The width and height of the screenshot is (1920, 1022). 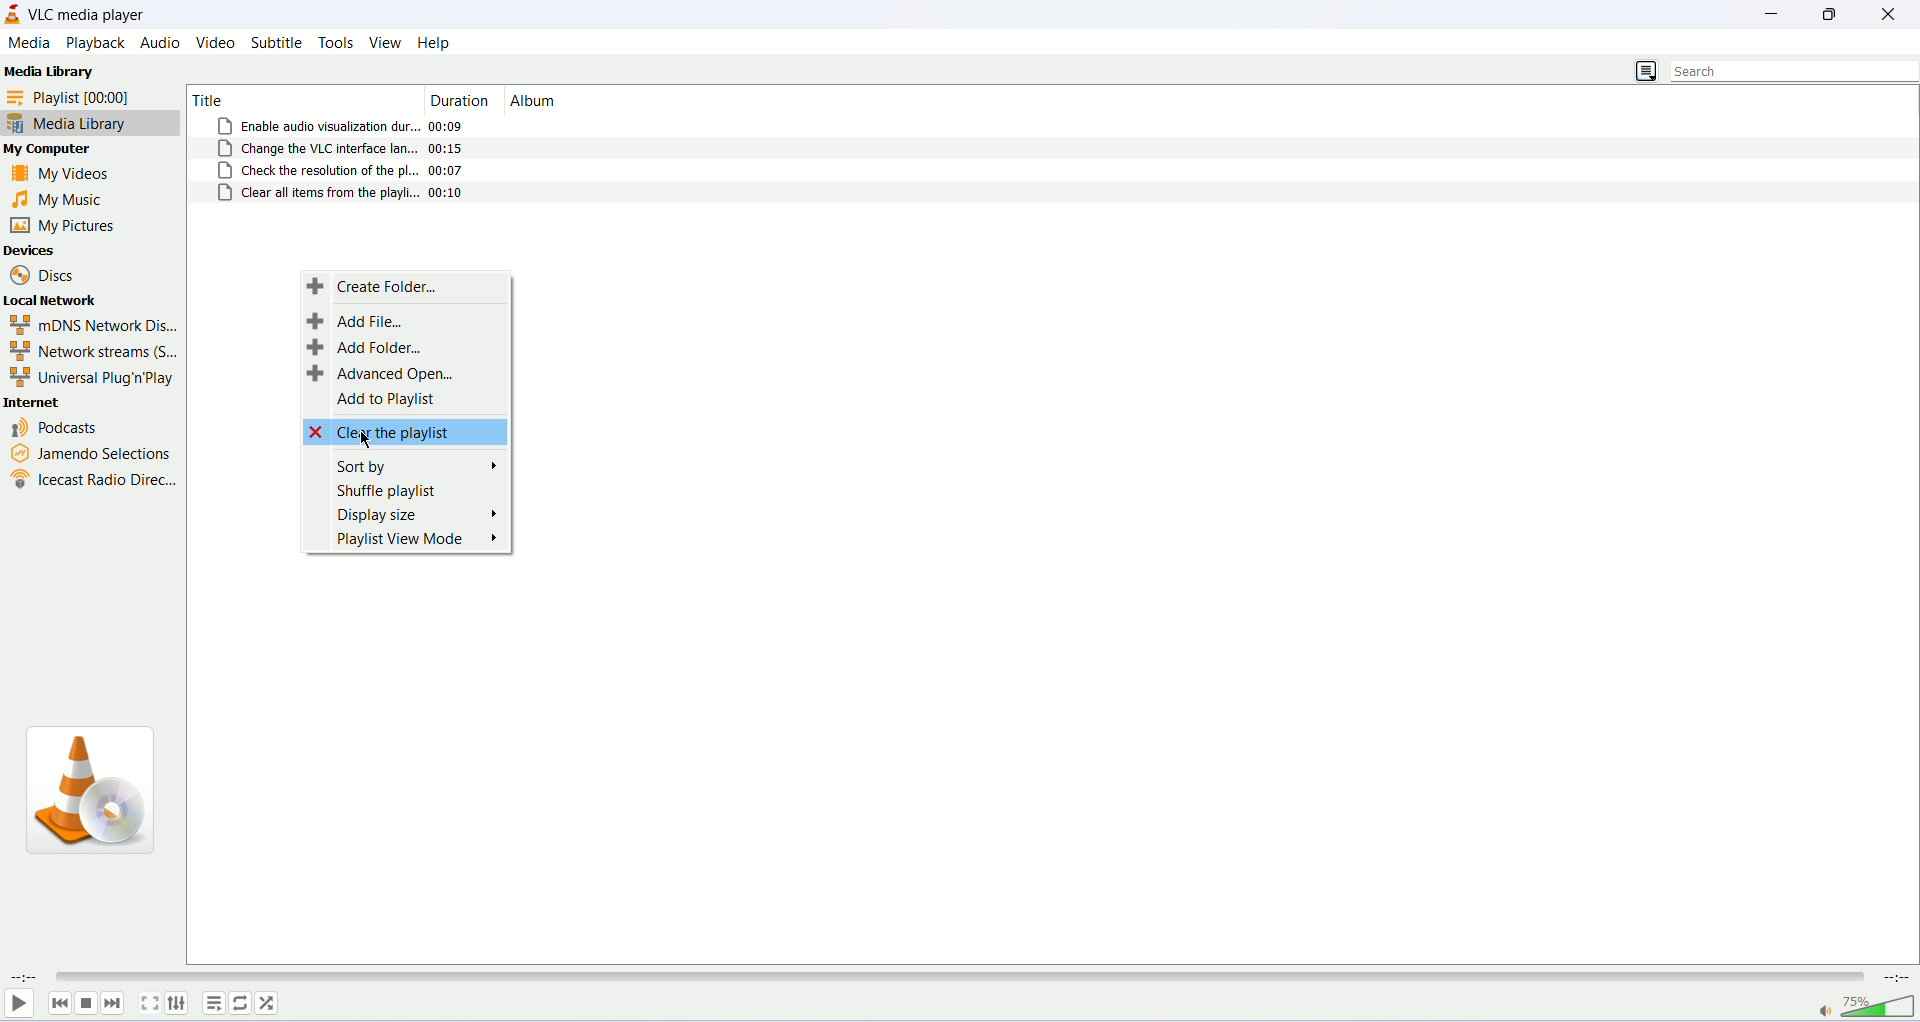 What do you see at coordinates (537, 101) in the screenshot?
I see `album` at bounding box center [537, 101].